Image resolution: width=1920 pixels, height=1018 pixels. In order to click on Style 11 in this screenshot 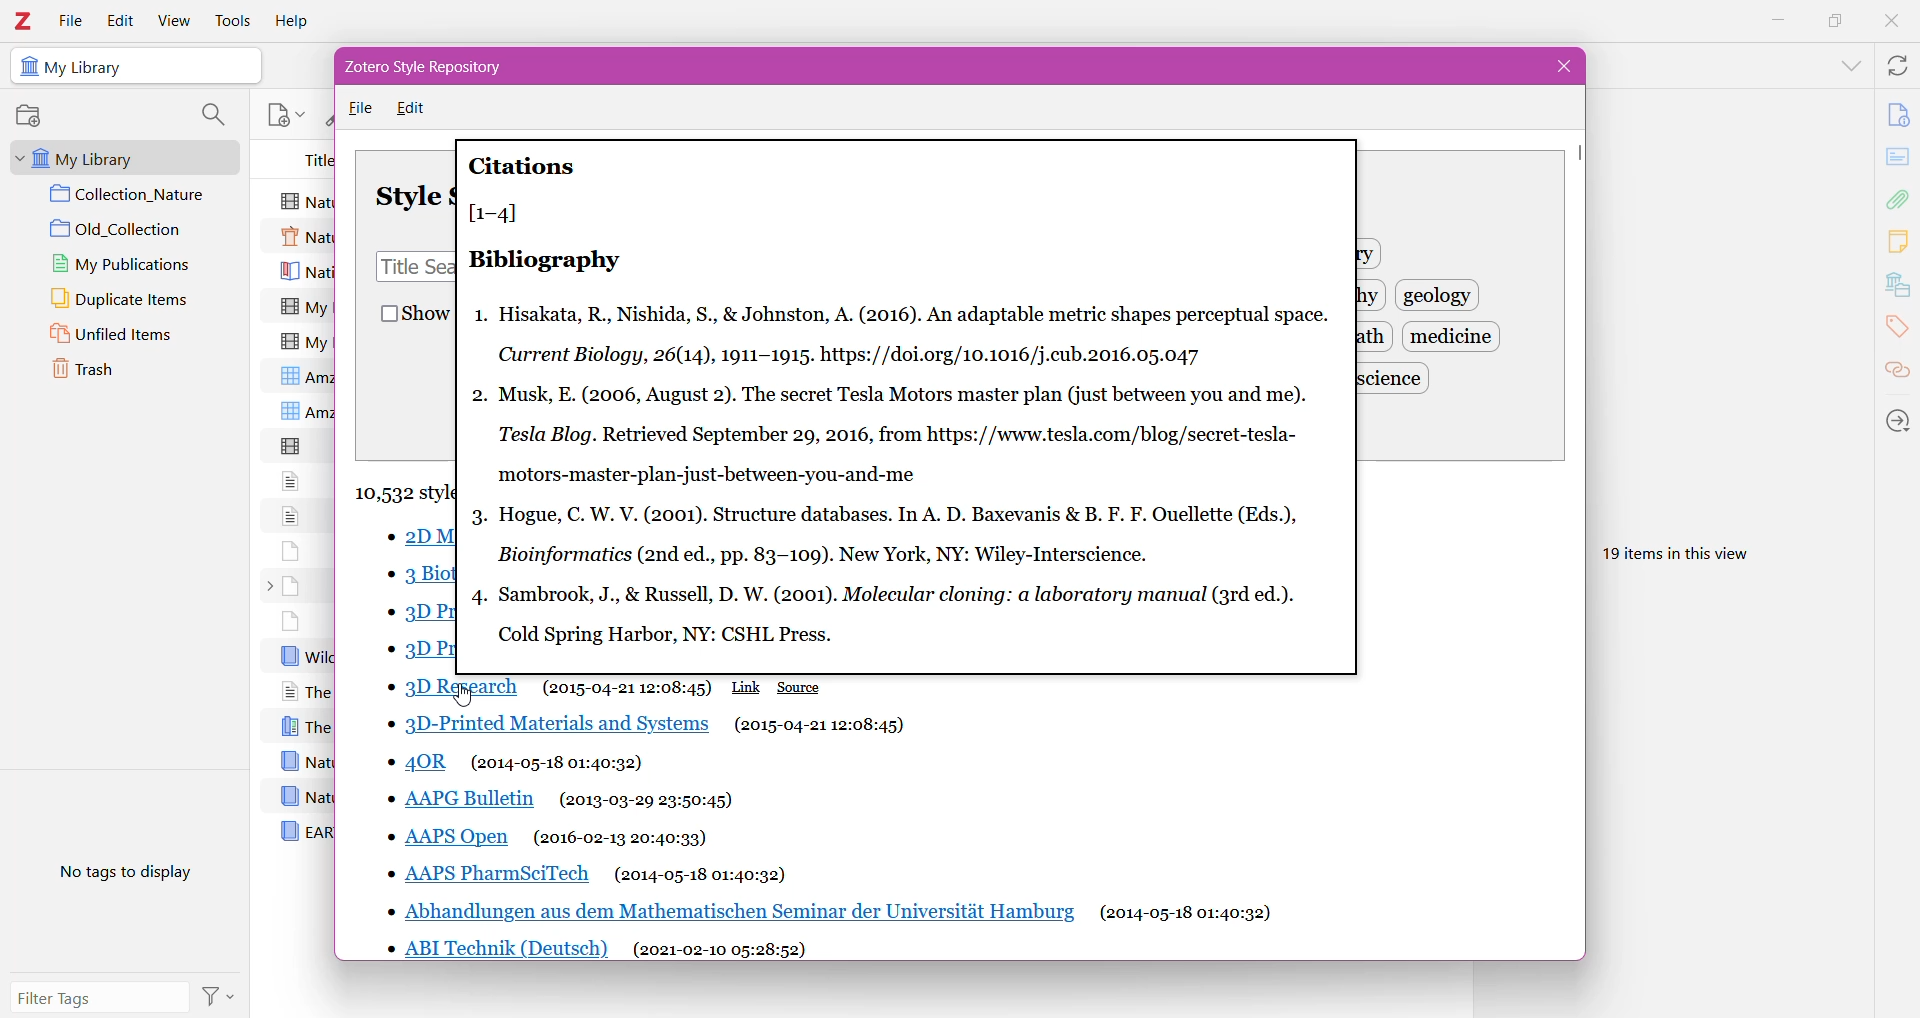, I will do `click(736, 910)`.